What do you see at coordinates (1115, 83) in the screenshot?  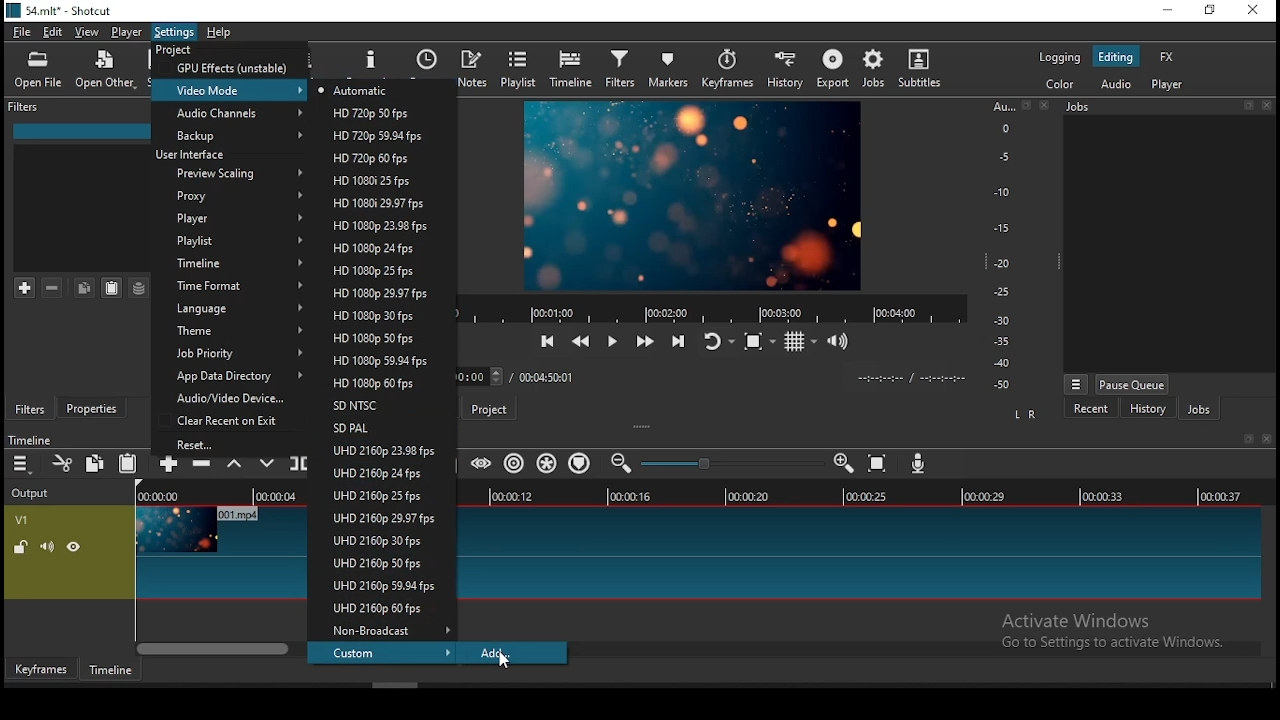 I see `audio` at bounding box center [1115, 83].